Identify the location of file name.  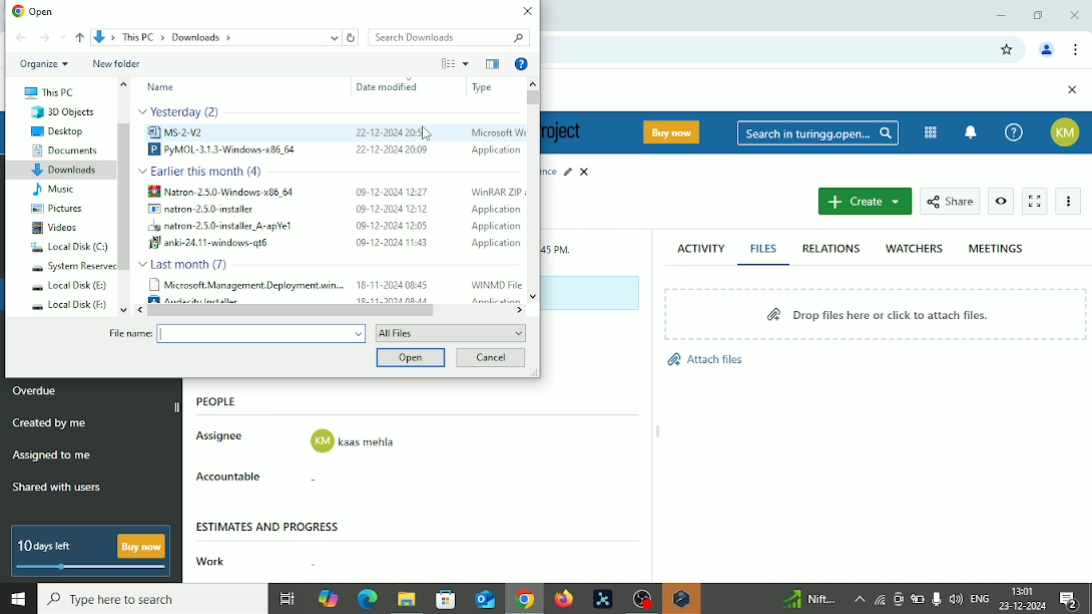
(128, 334).